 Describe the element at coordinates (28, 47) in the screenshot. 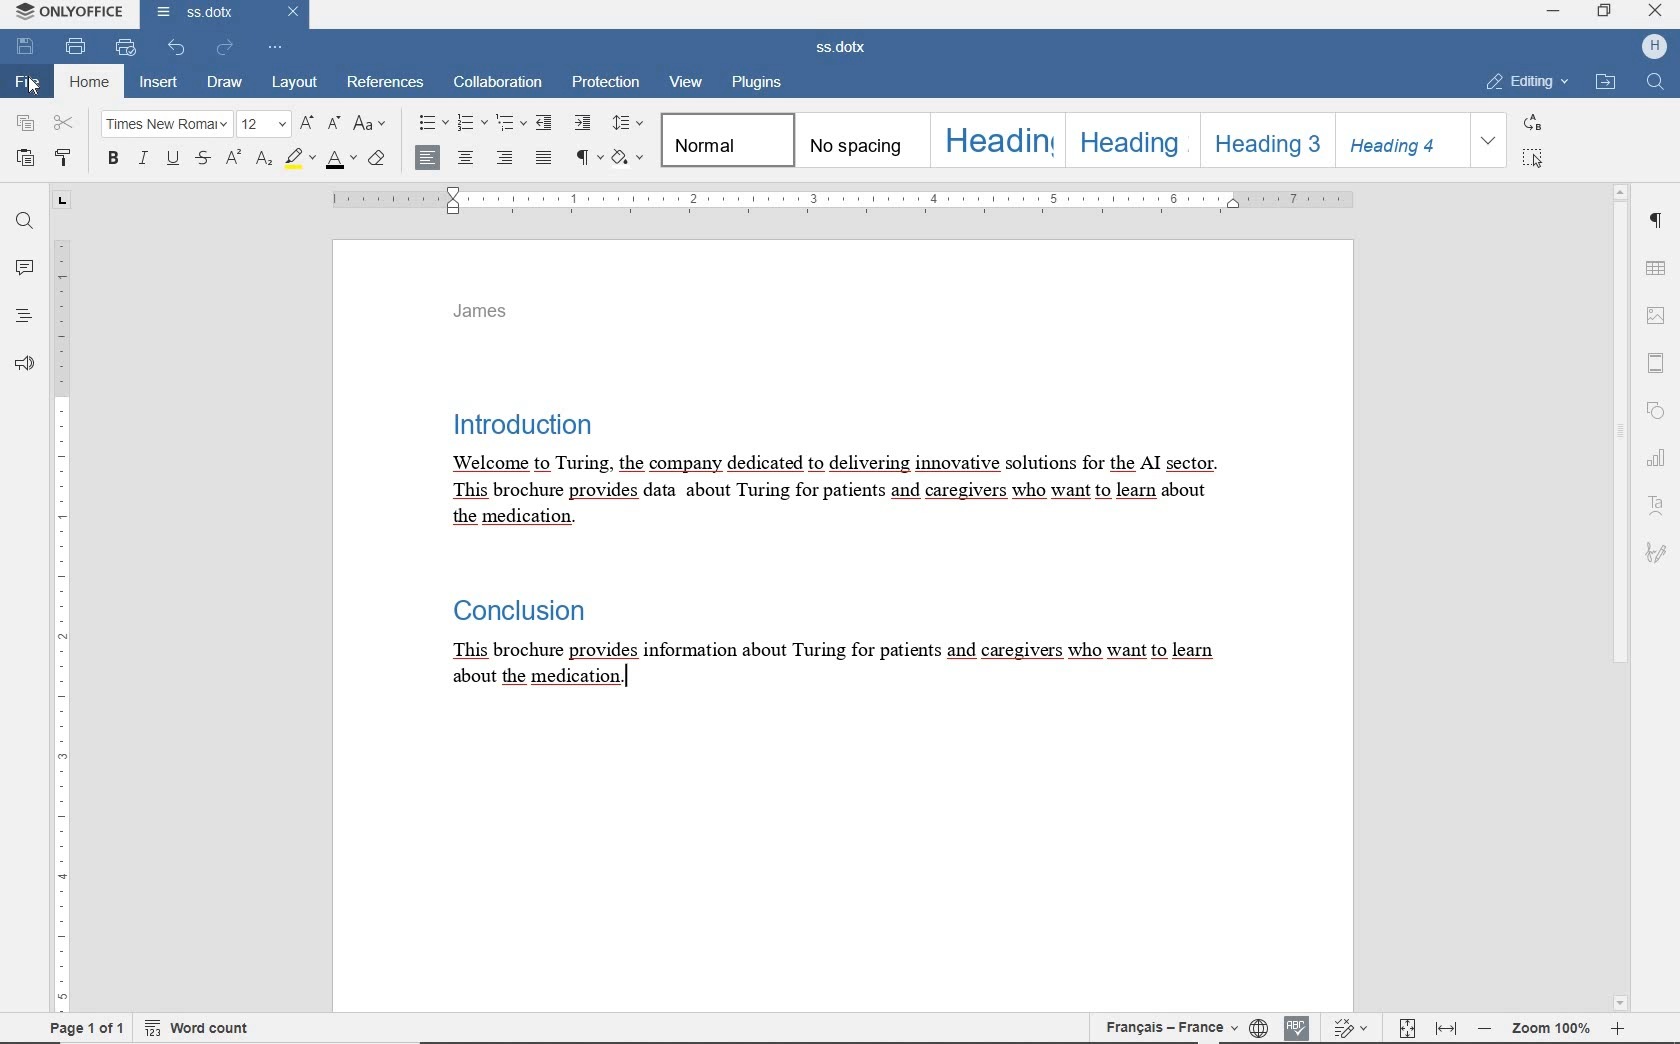

I see `SAVE` at that location.